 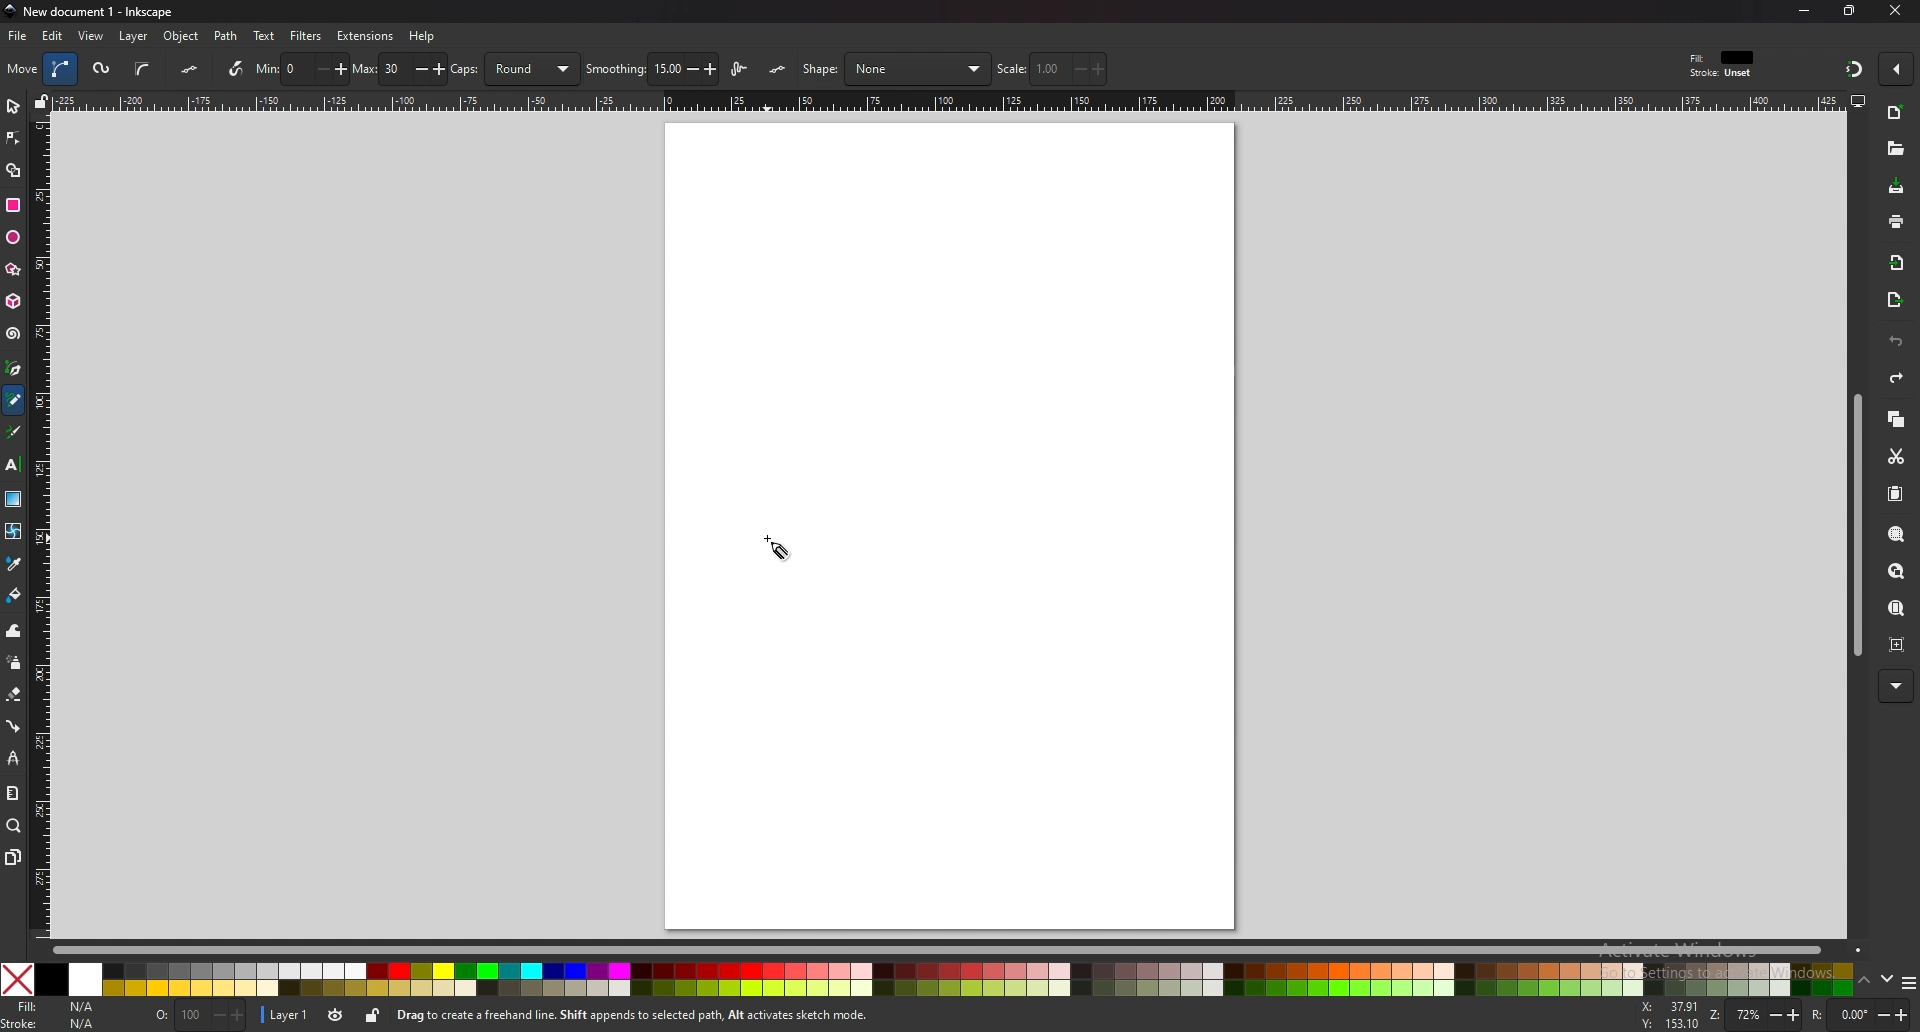 What do you see at coordinates (100, 69) in the screenshot?
I see `spiro path` at bounding box center [100, 69].